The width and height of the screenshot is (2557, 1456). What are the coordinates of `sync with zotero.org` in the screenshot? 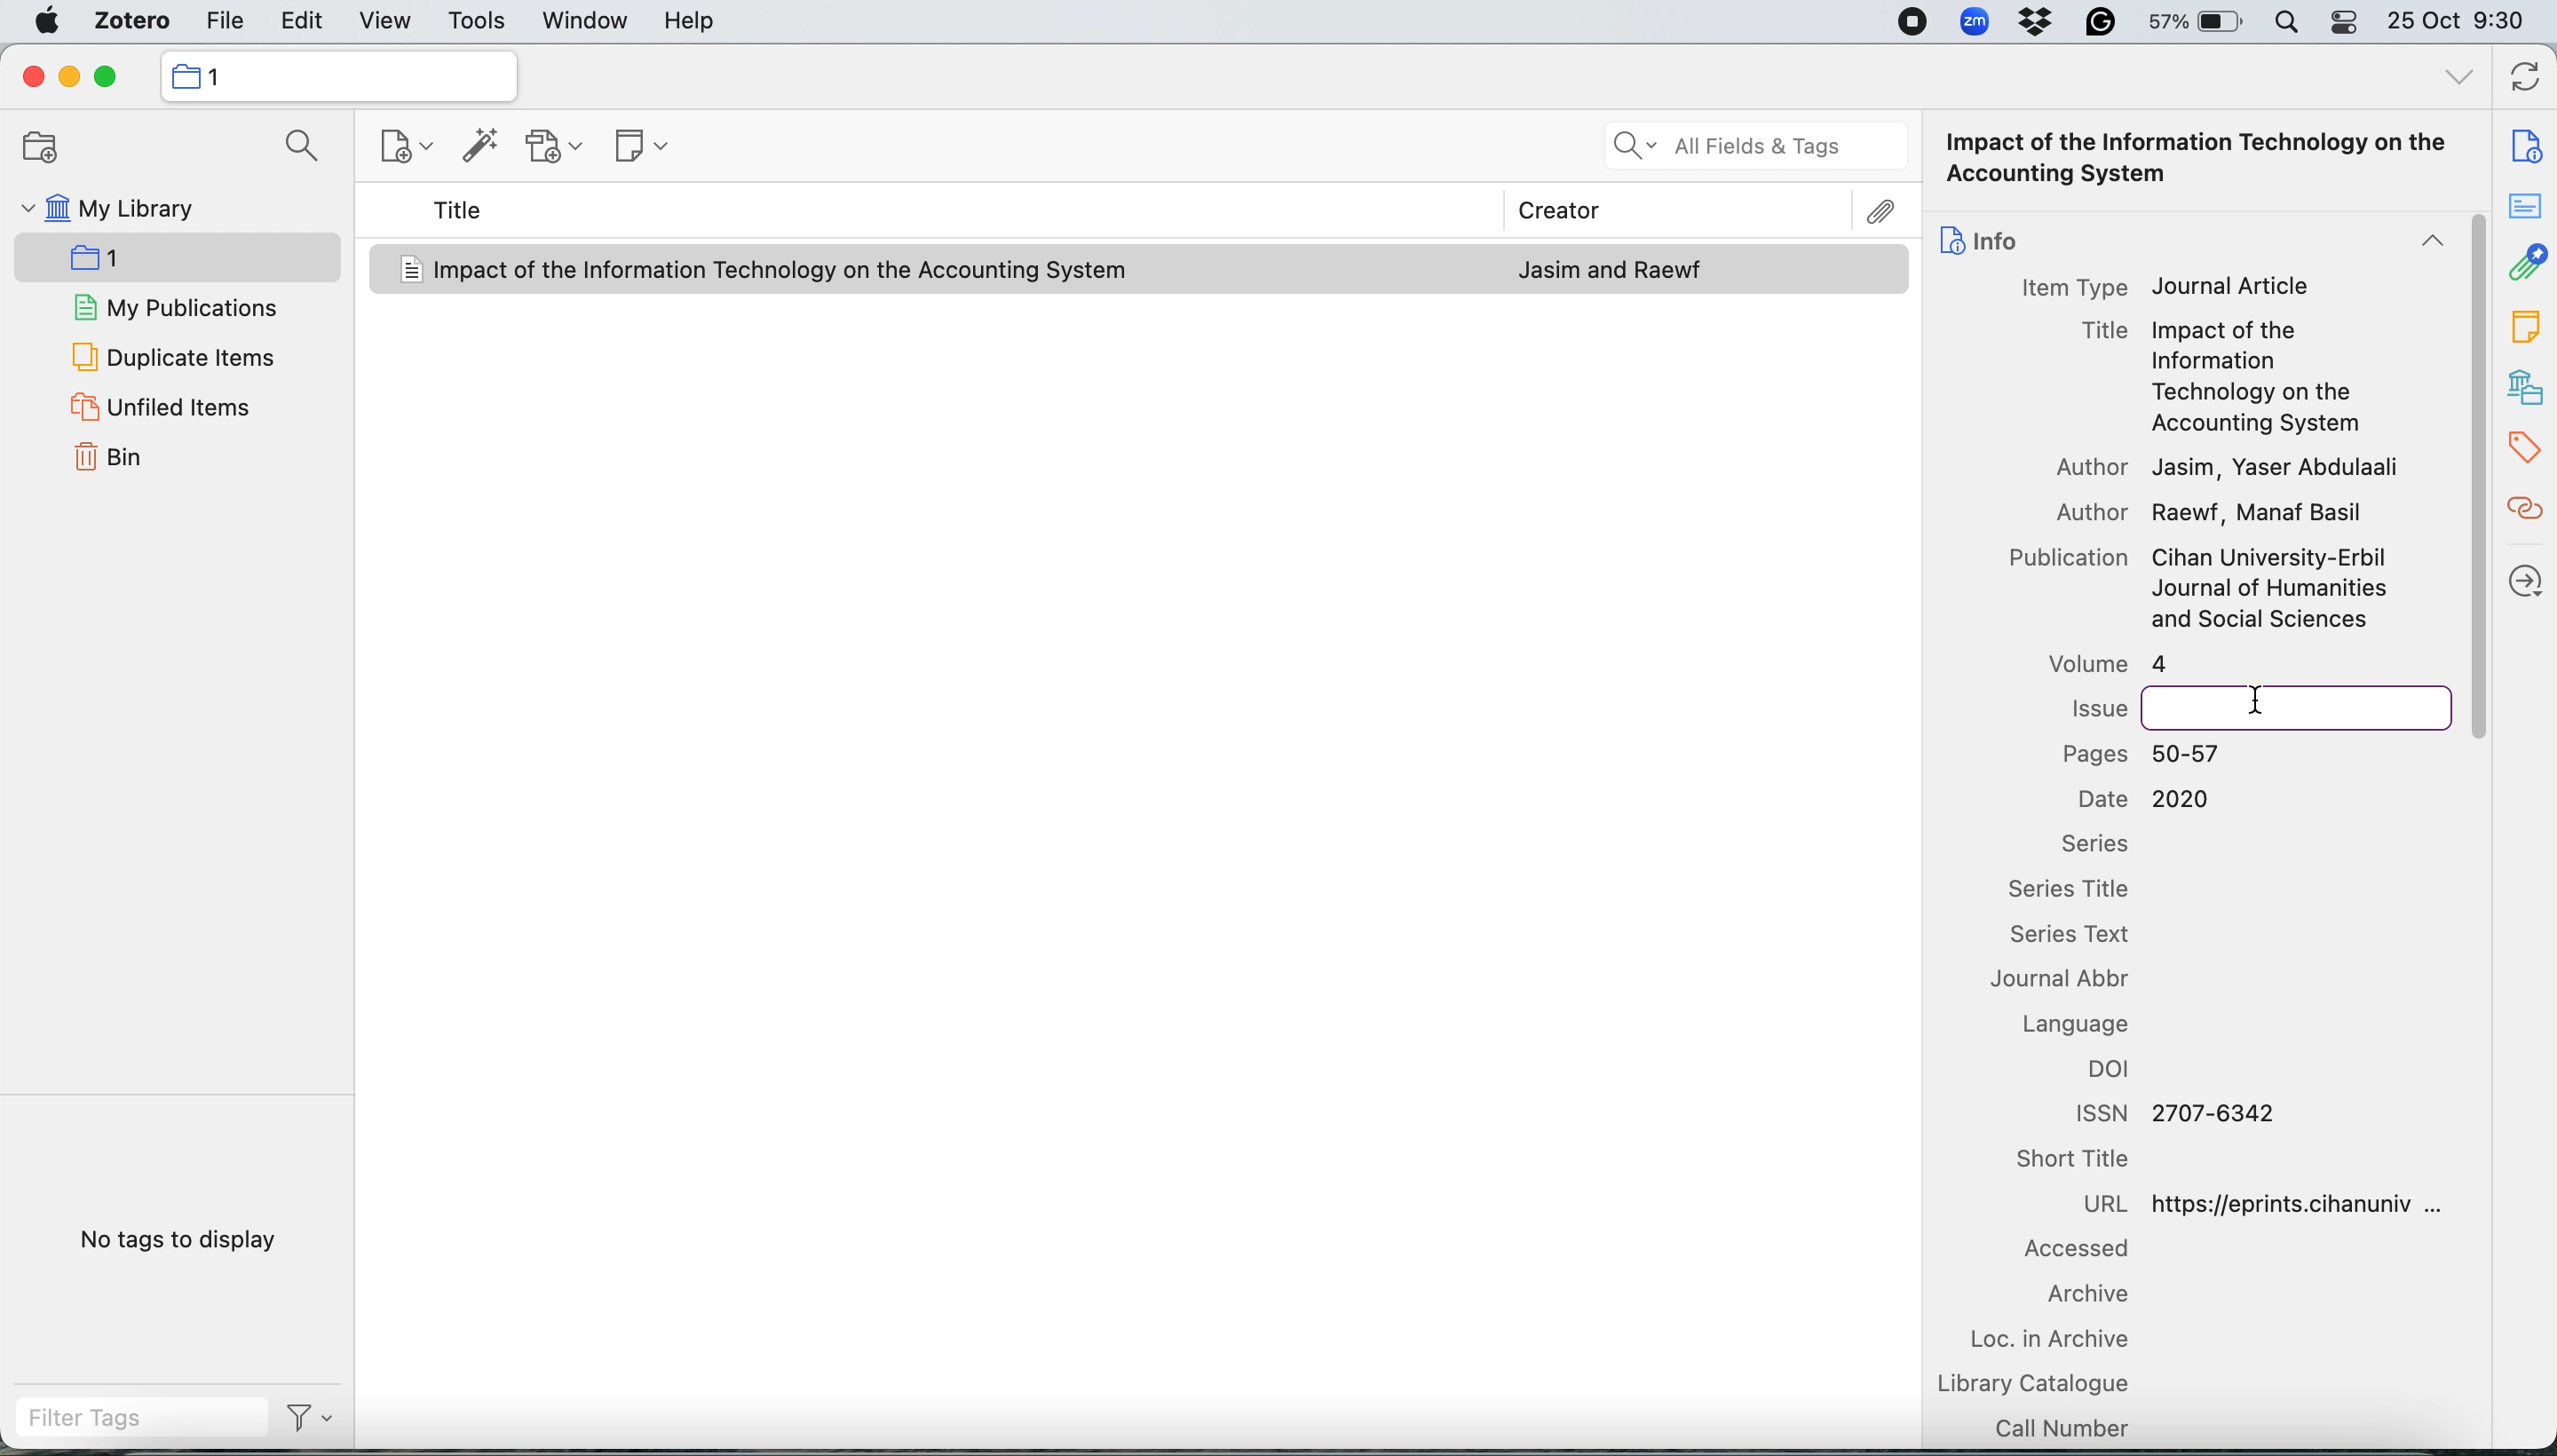 It's located at (2527, 73).